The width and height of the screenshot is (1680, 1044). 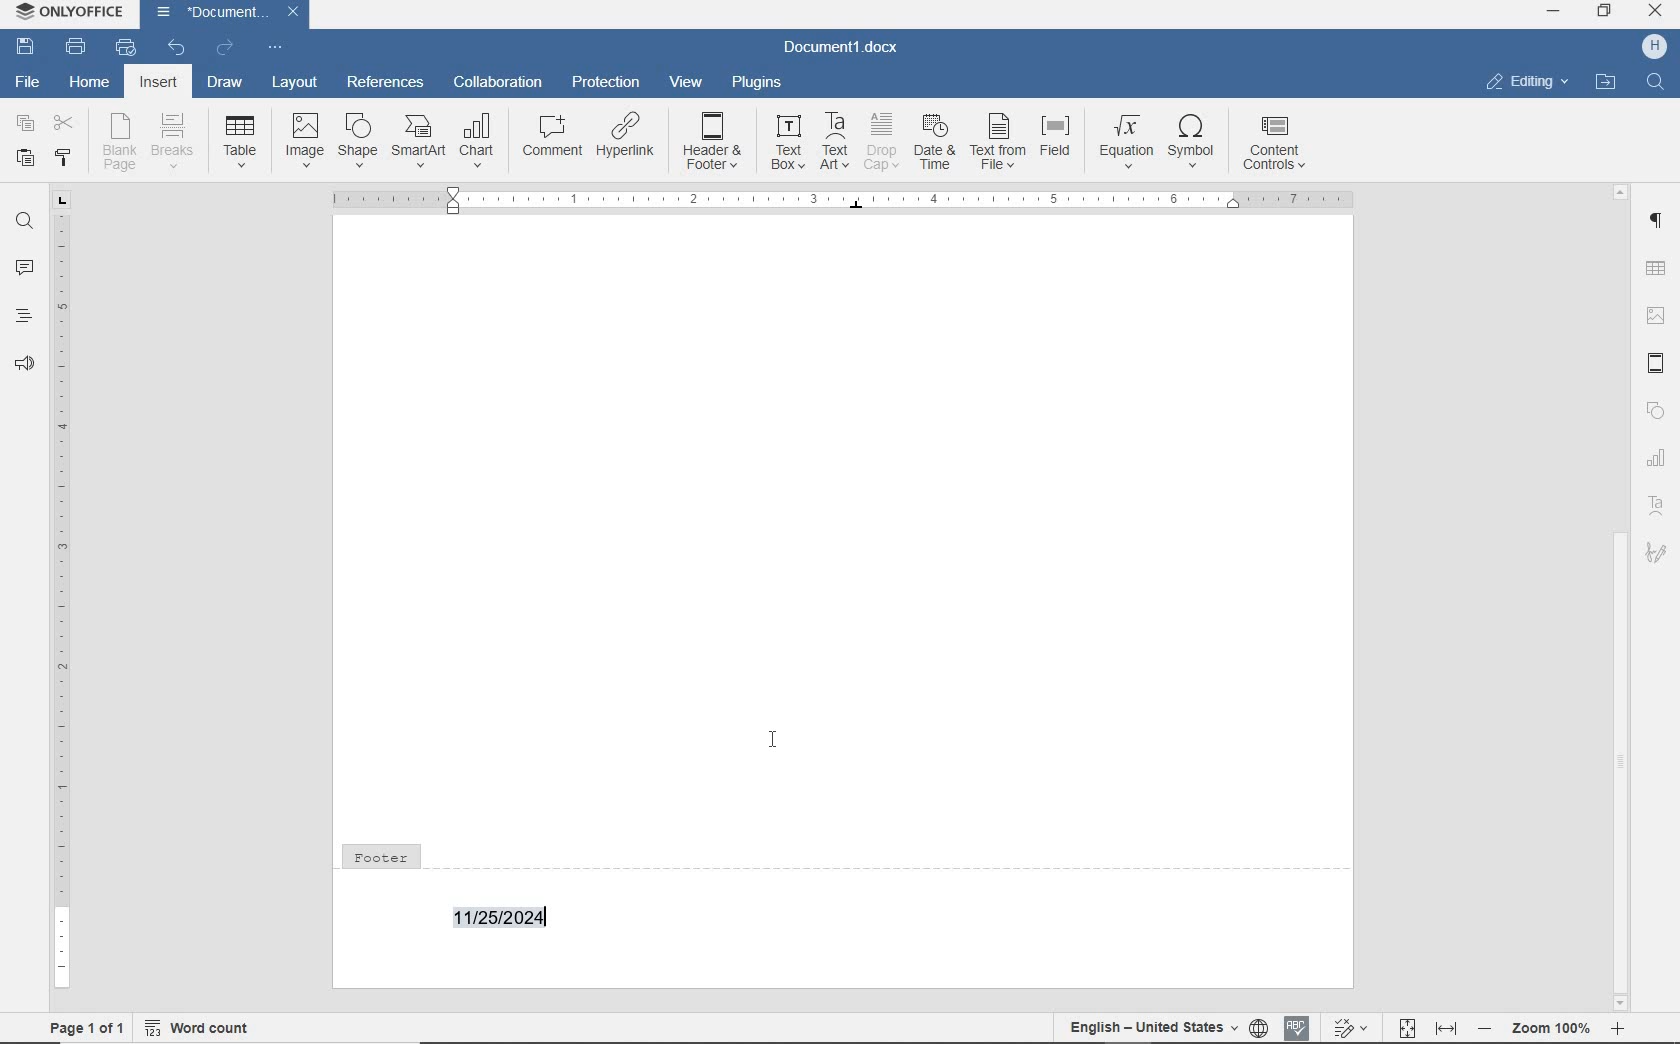 I want to click on COPY STYLE, so click(x=62, y=159).